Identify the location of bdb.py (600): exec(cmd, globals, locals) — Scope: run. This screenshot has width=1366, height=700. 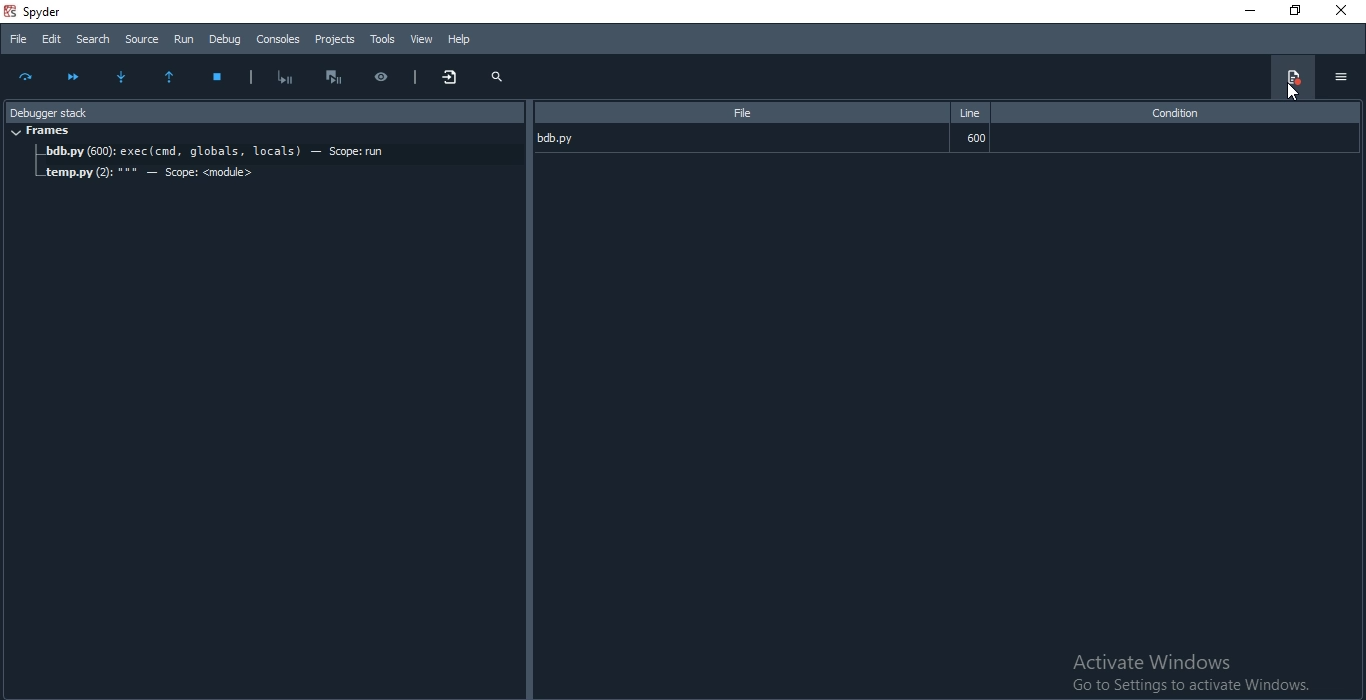
(278, 154).